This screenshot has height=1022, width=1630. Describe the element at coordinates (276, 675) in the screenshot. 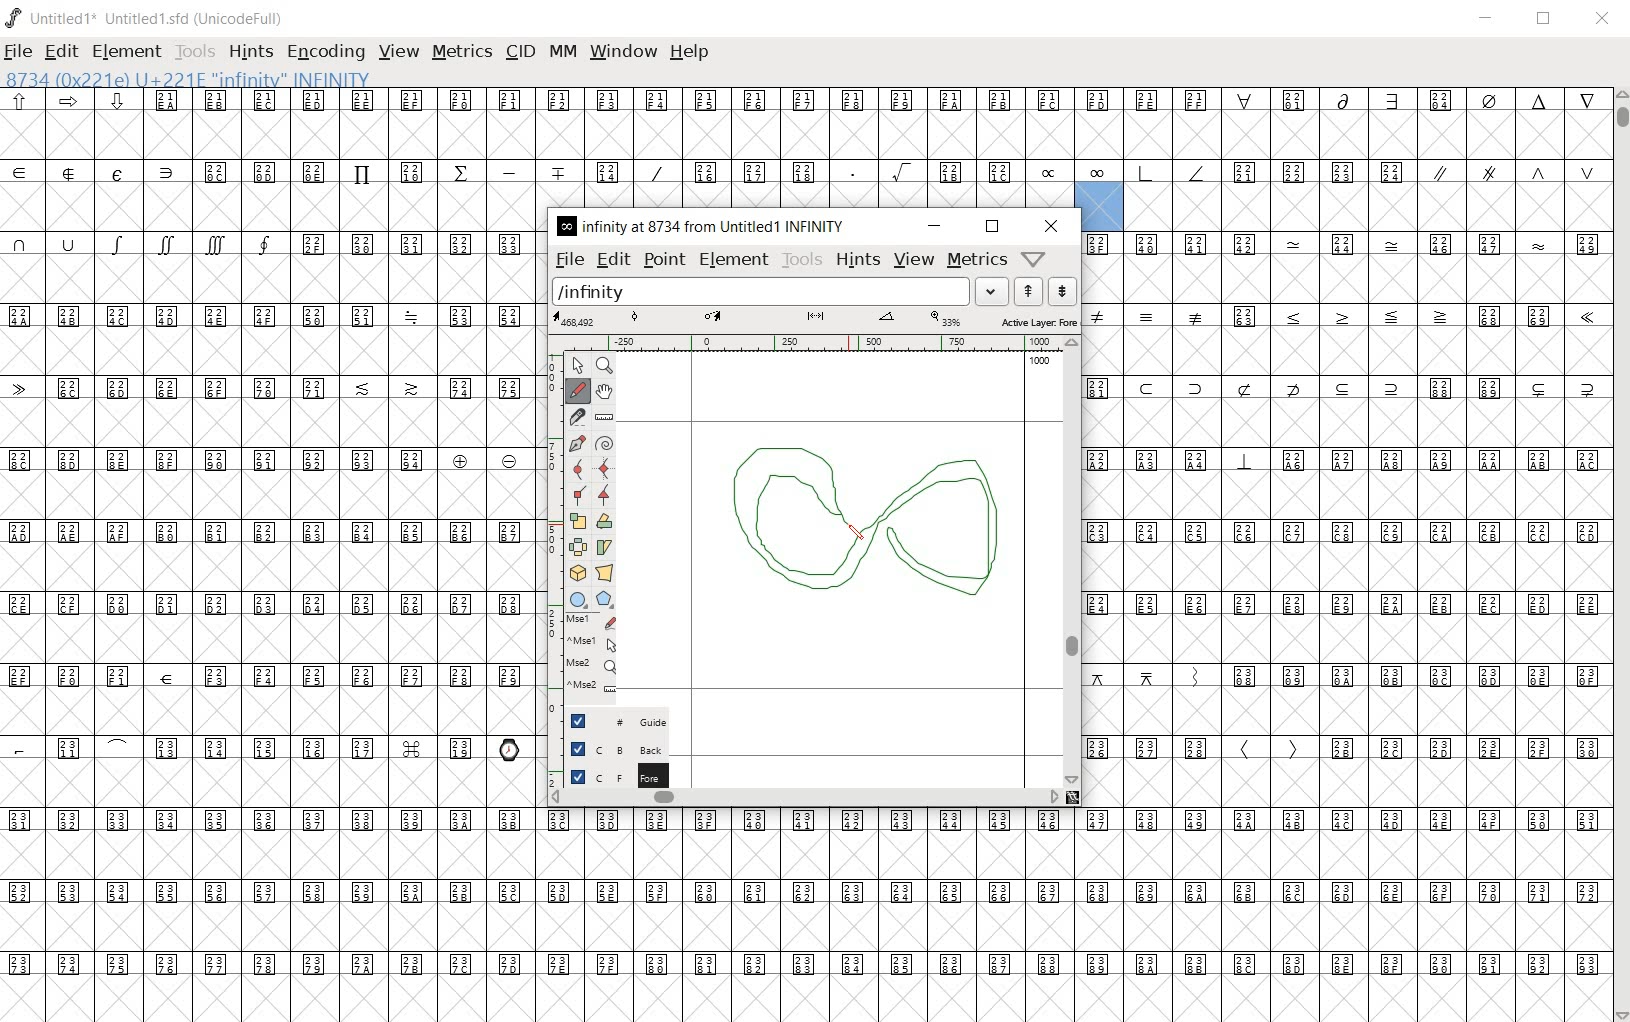

I see `Unicode code points` at that location.